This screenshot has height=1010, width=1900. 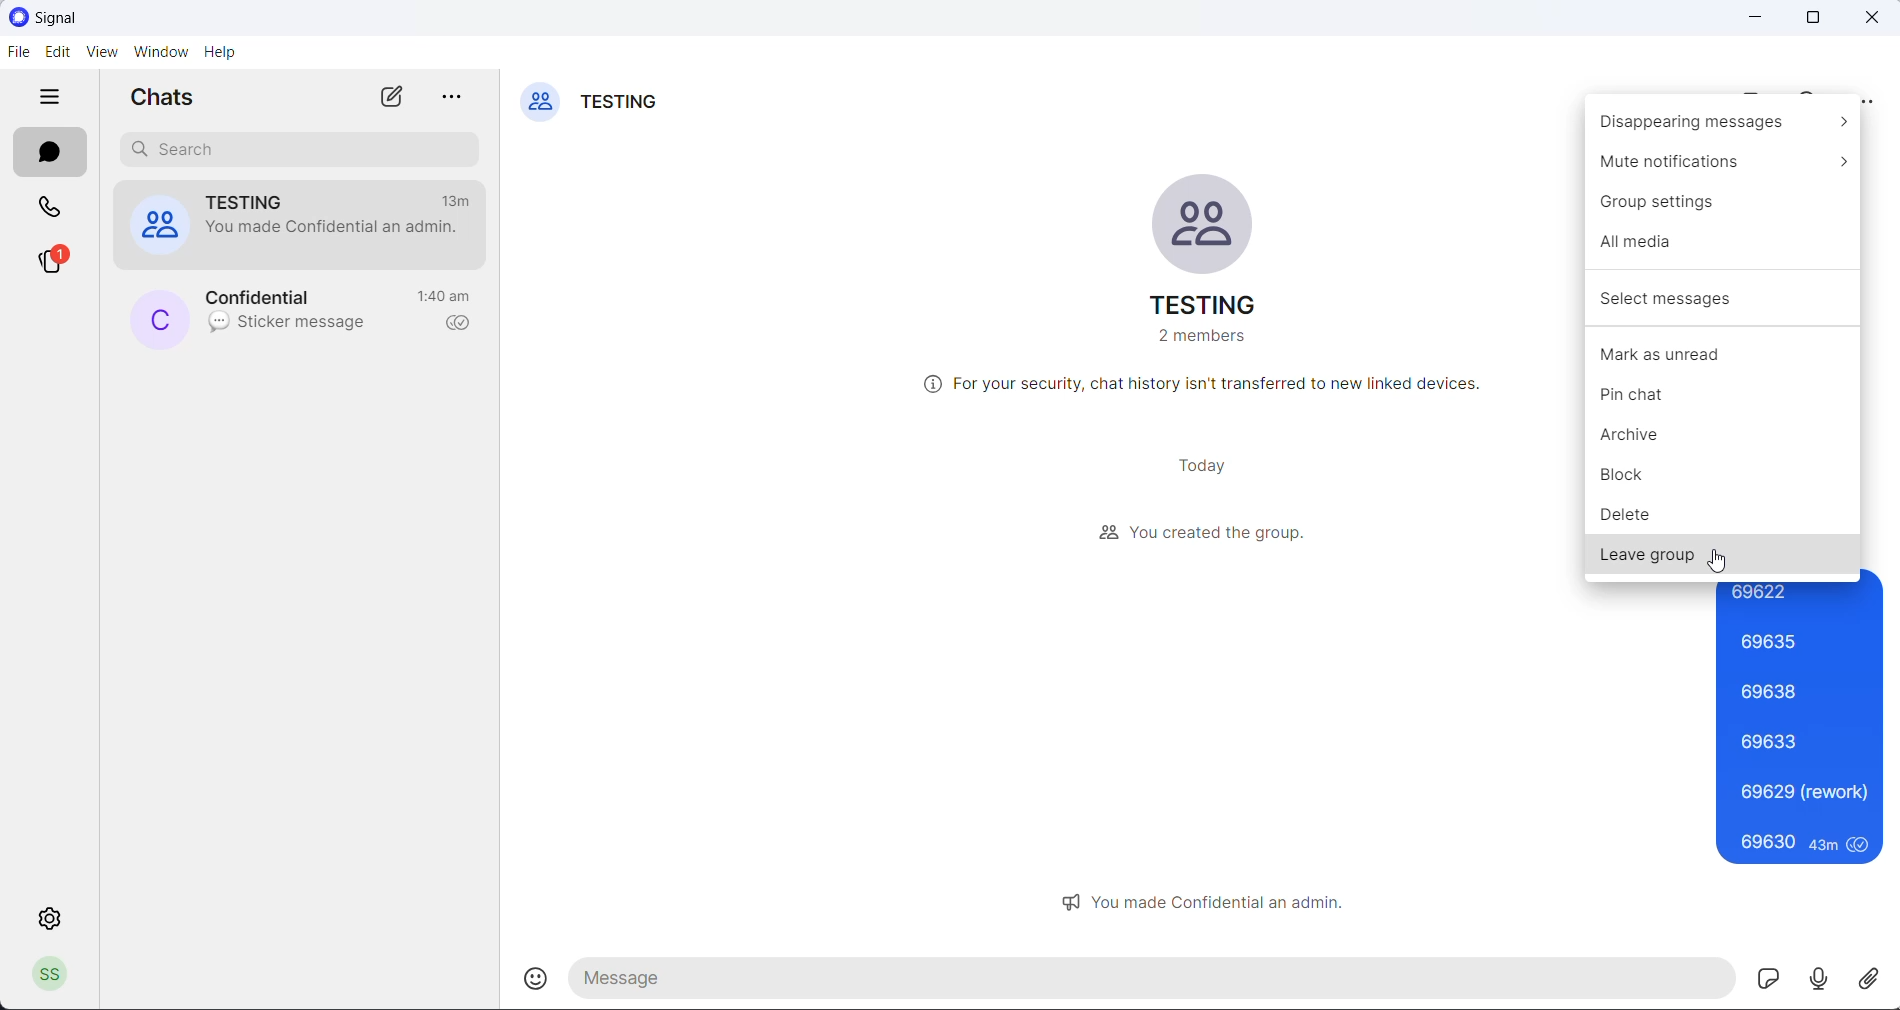 I want to click on security related text, so click(x=1206, y=386).